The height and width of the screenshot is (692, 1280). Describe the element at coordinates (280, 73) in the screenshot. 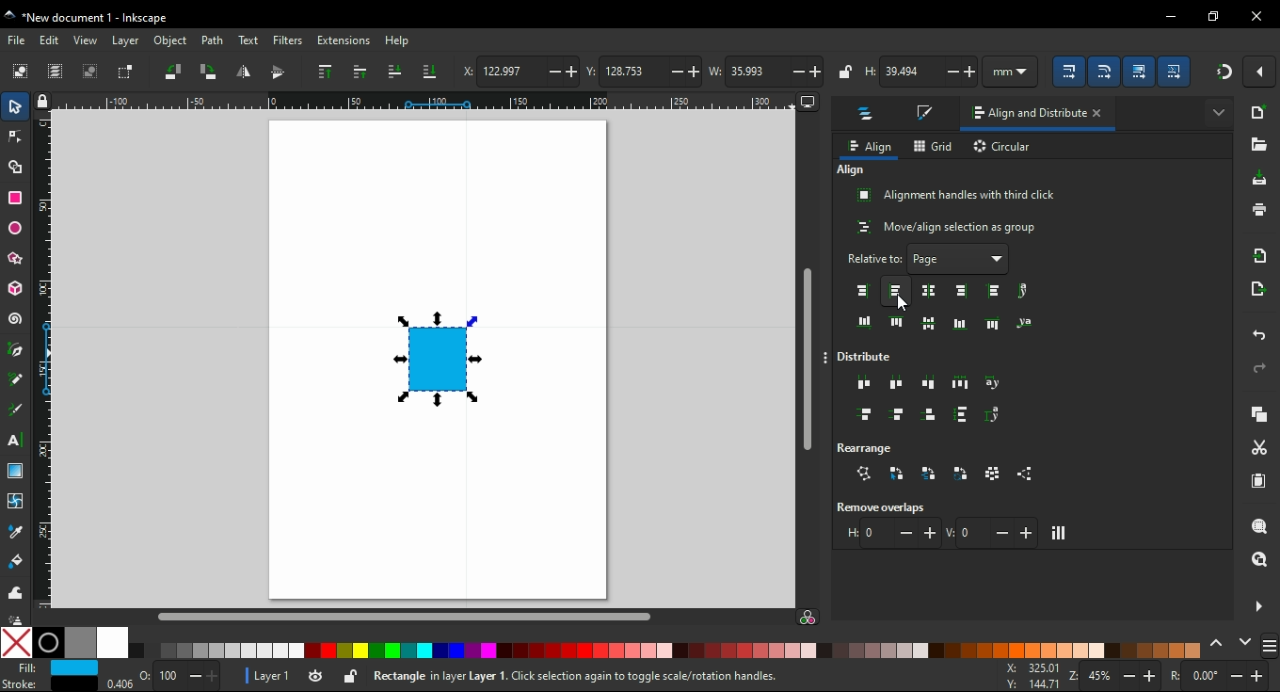

I see `flip vertical` at that location.